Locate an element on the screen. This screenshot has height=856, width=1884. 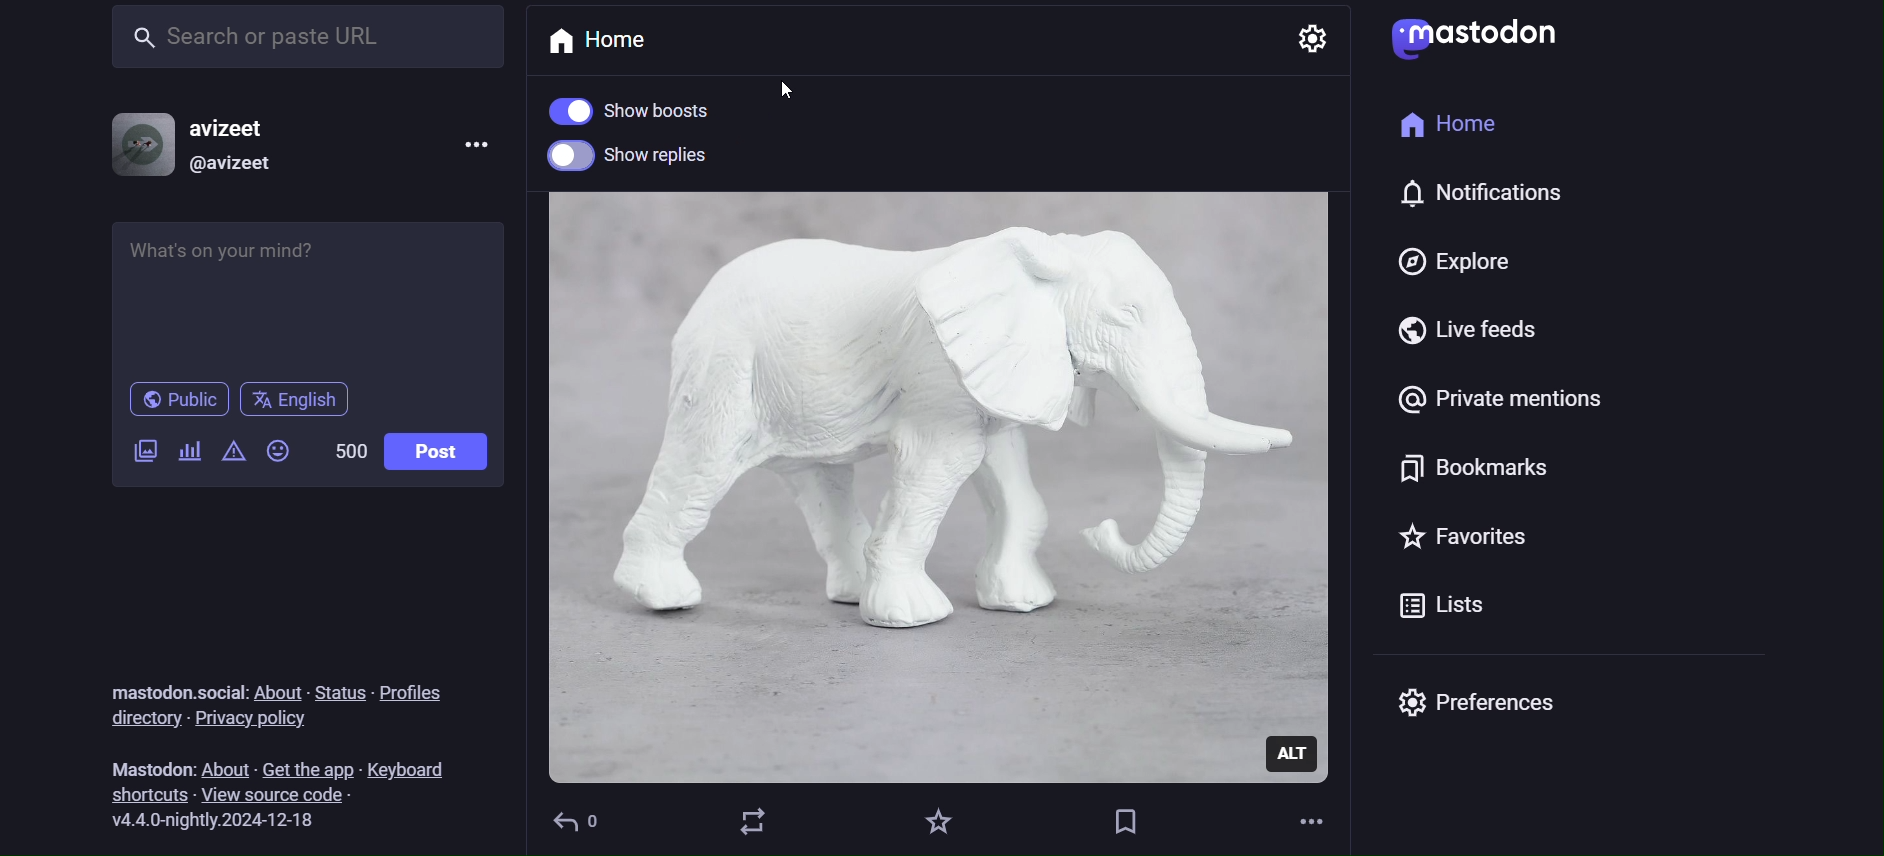
view source code is located at coordinates (289, 795).